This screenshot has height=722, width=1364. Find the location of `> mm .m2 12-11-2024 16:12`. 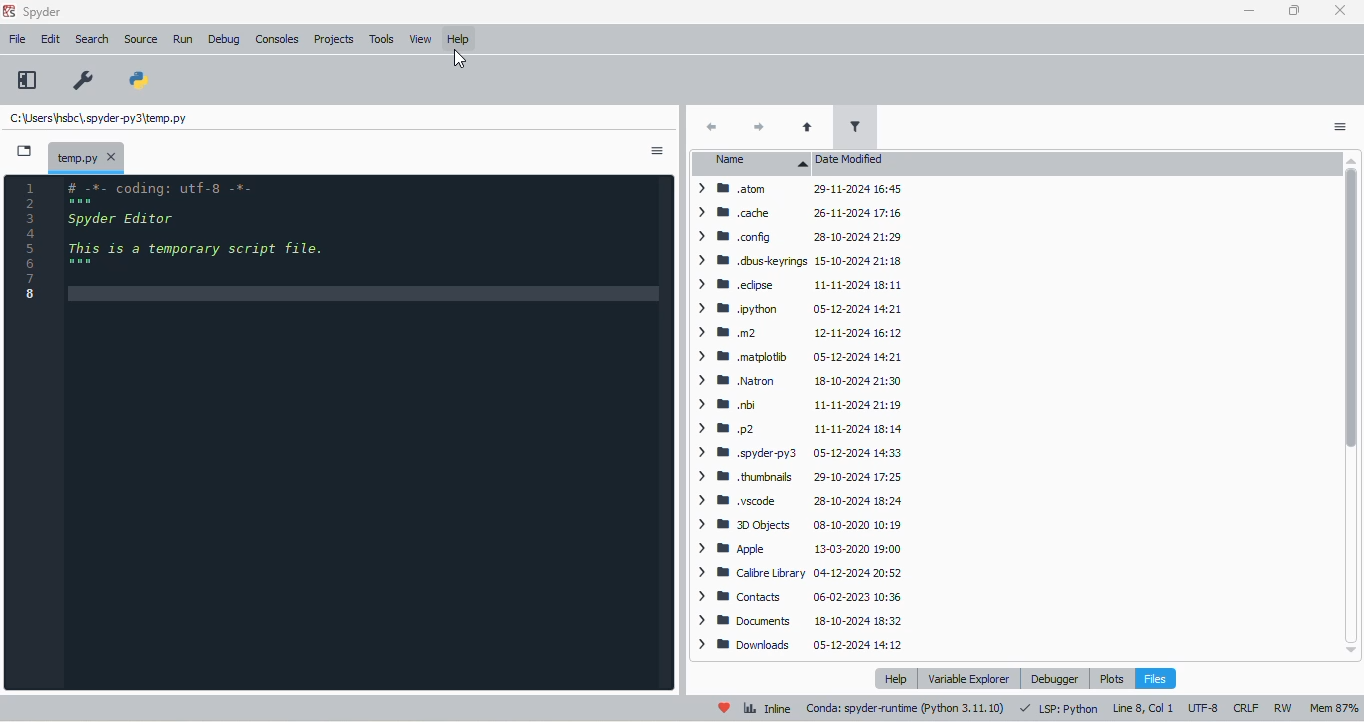

> mm .m2 12-11-2024 16:12 is located at coordinates (798, 331).